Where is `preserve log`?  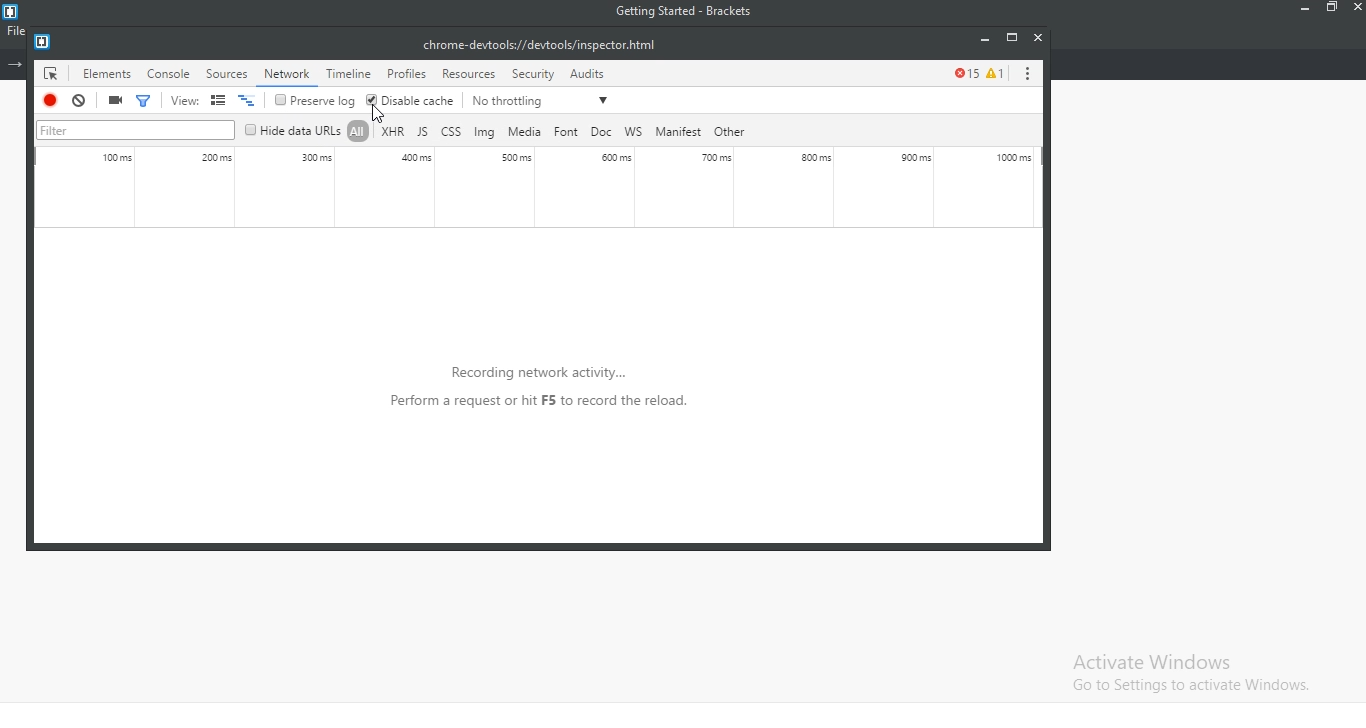 preserve log is located at coordinates (316, 101).